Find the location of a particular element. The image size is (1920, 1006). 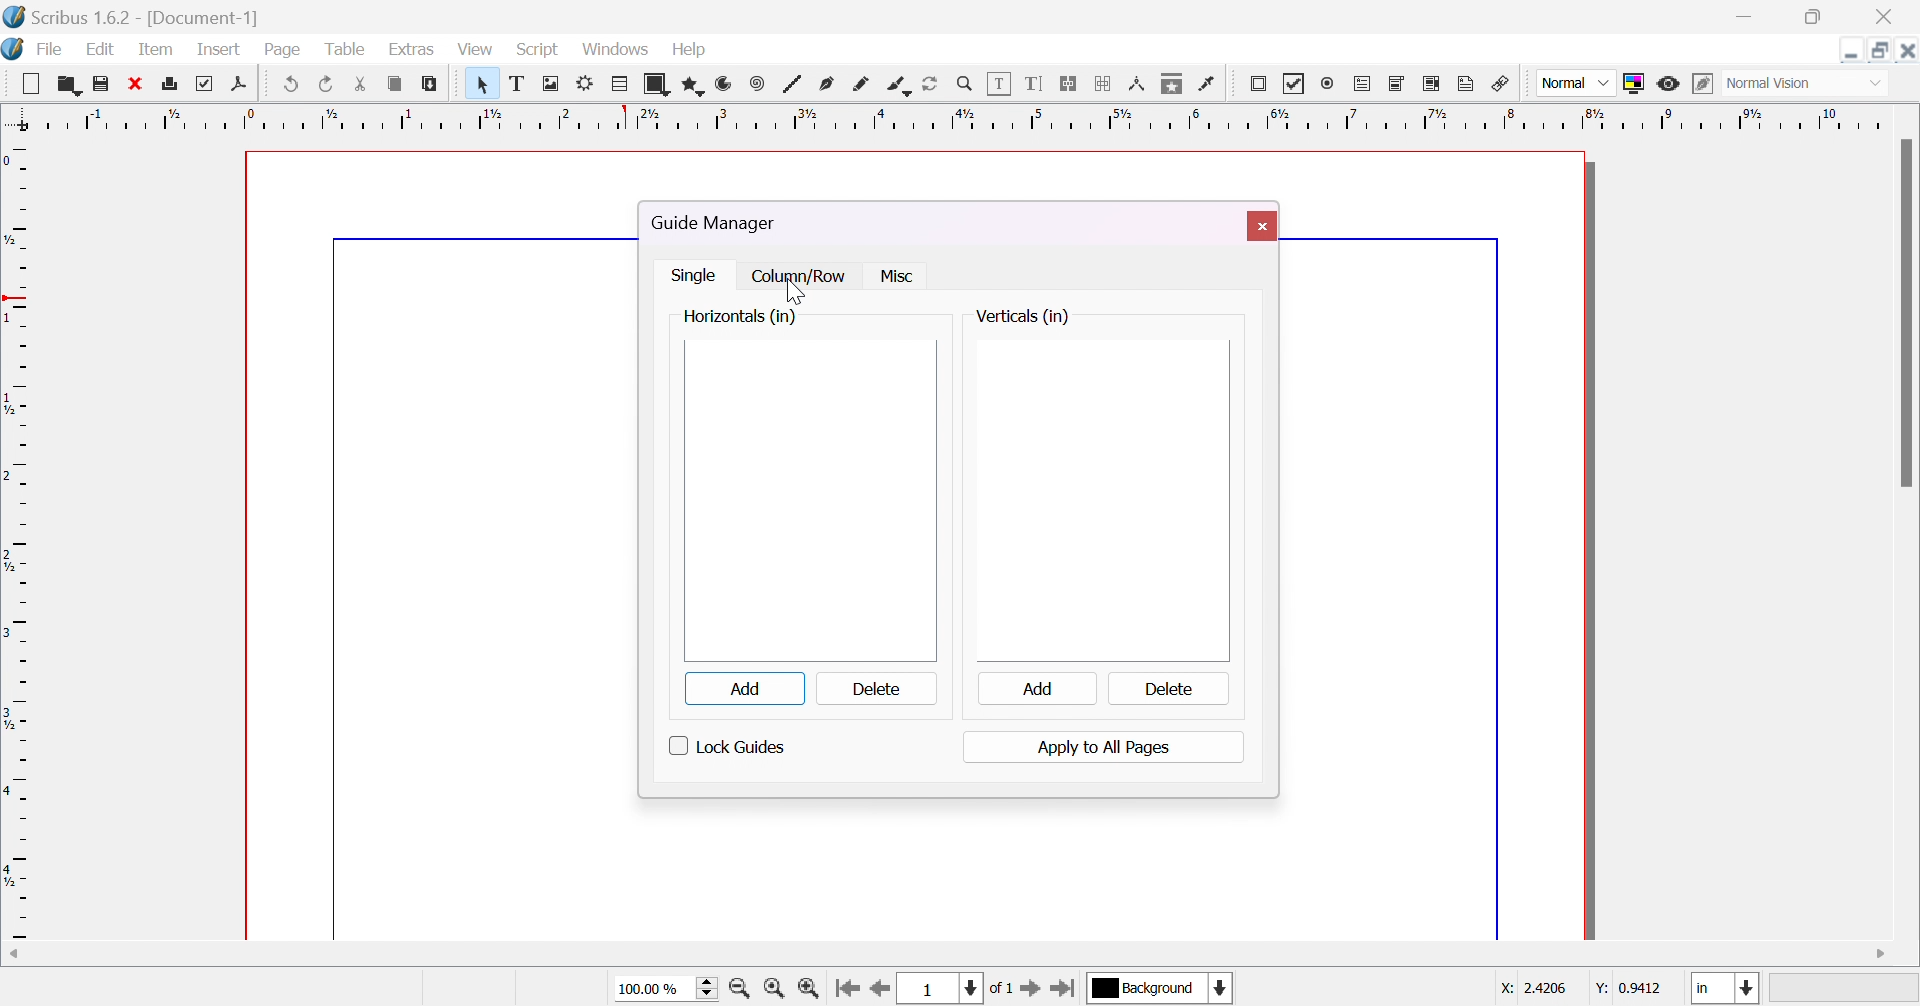

arc is located at coordinates (725, 87).